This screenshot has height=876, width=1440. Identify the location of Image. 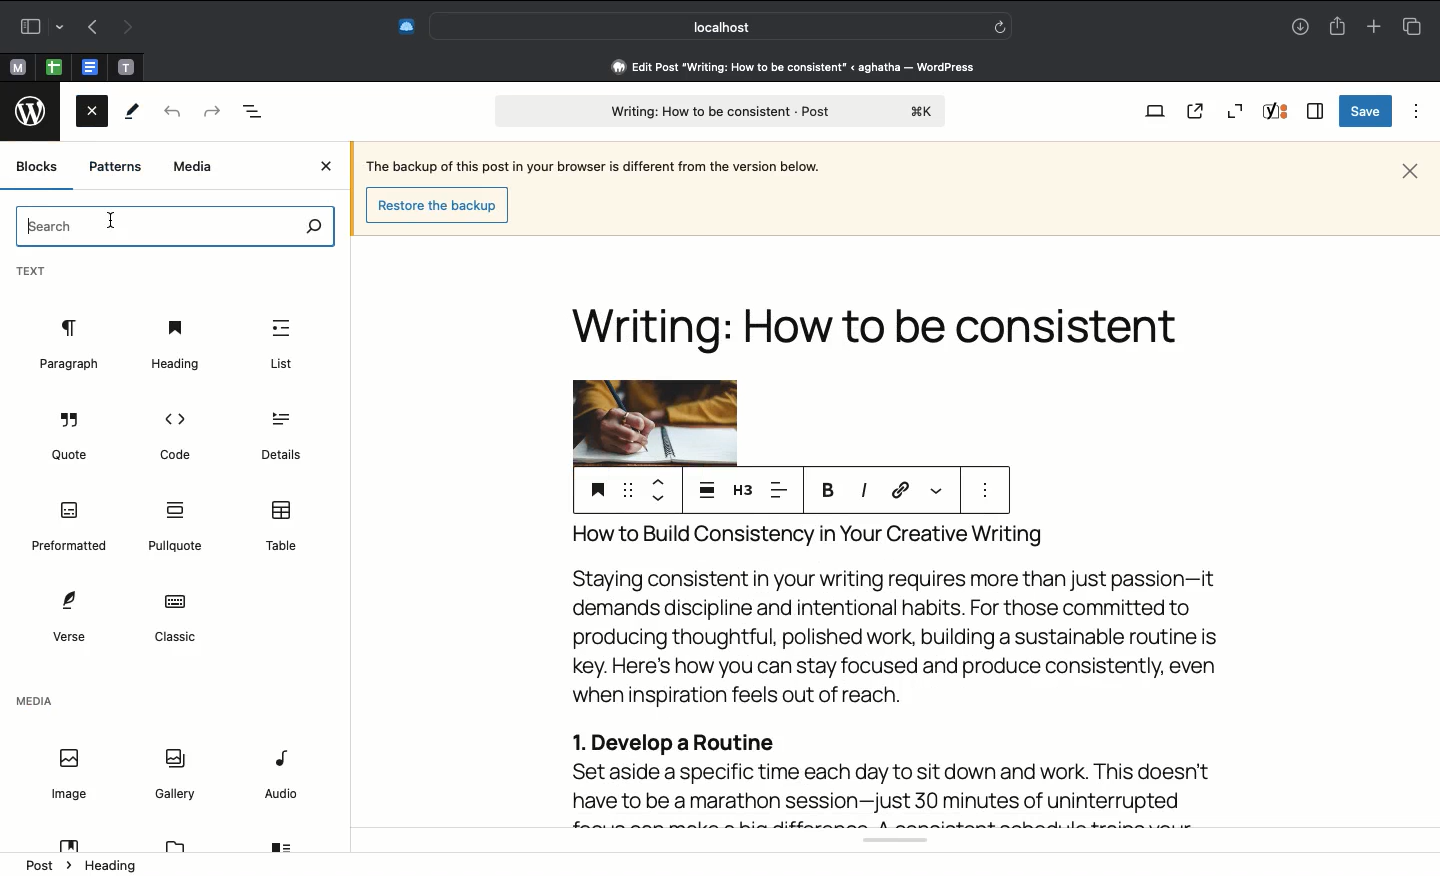
(68, 775).